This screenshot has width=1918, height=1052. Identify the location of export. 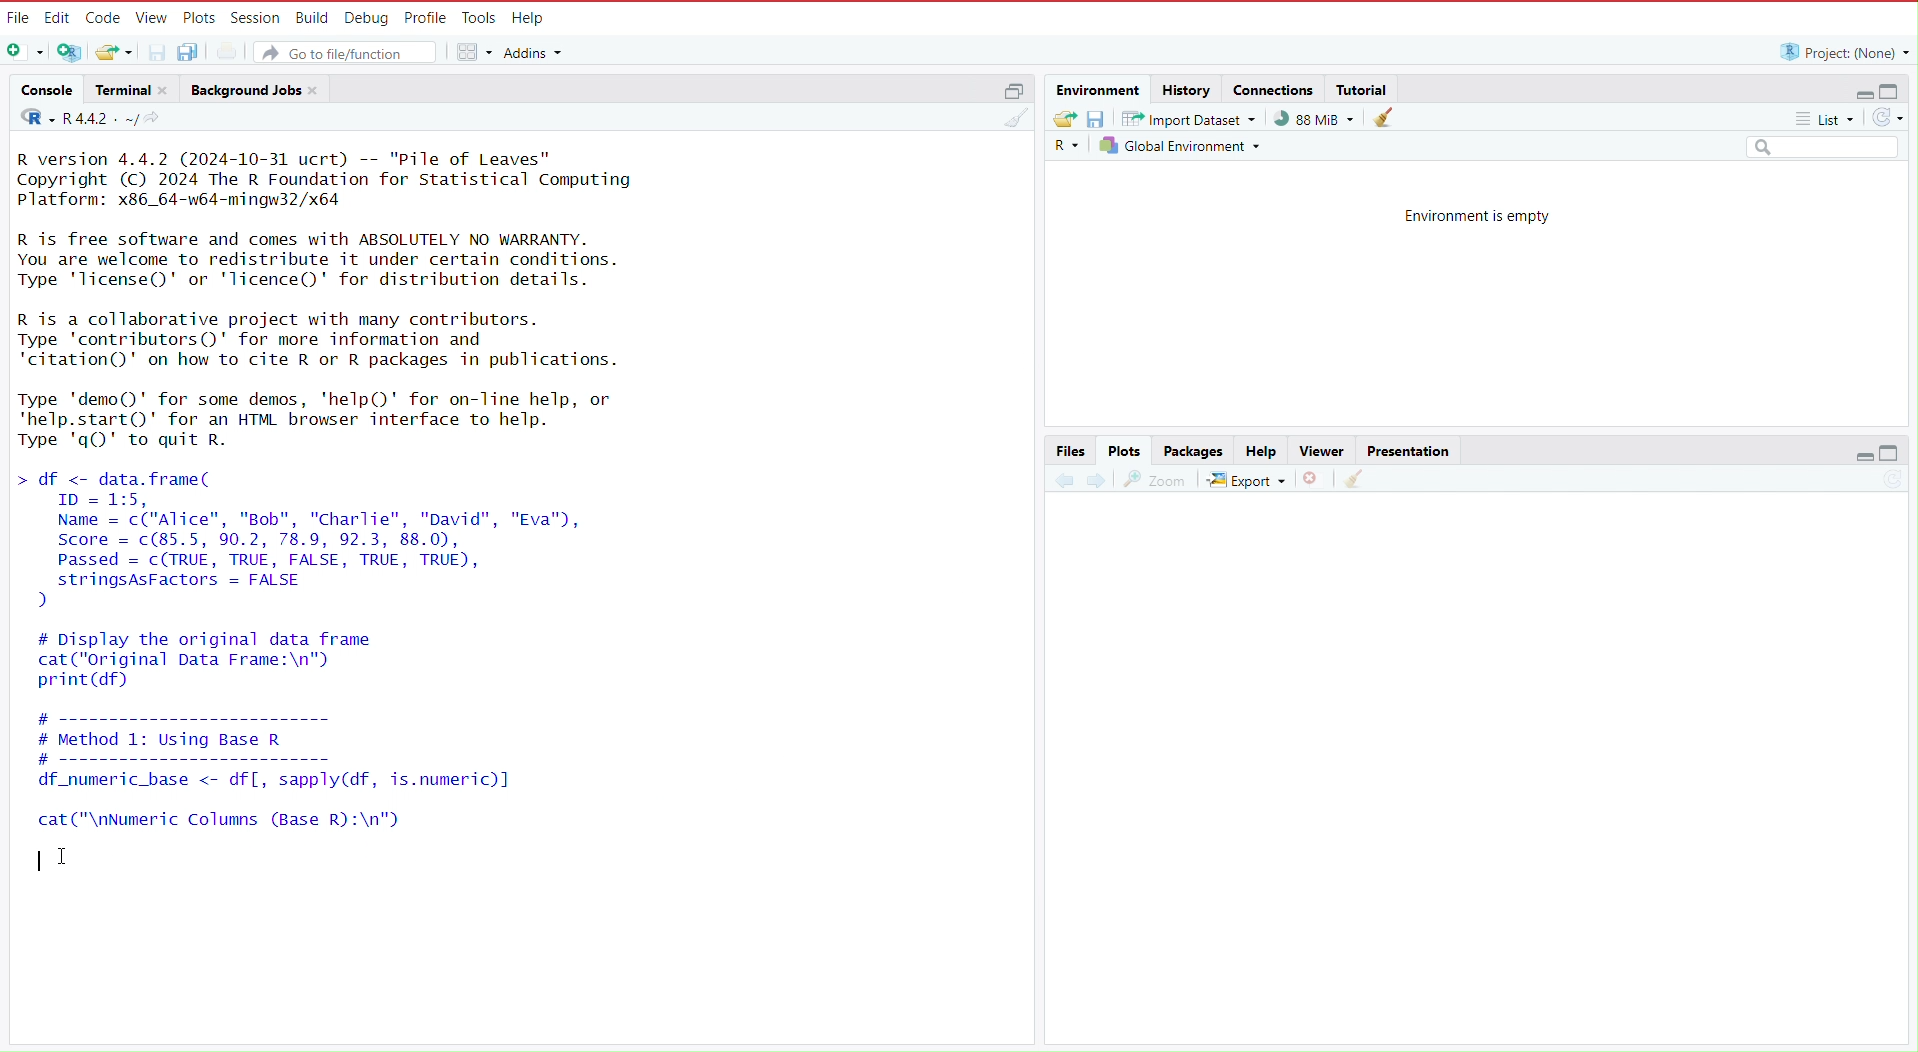
(1247, 479).